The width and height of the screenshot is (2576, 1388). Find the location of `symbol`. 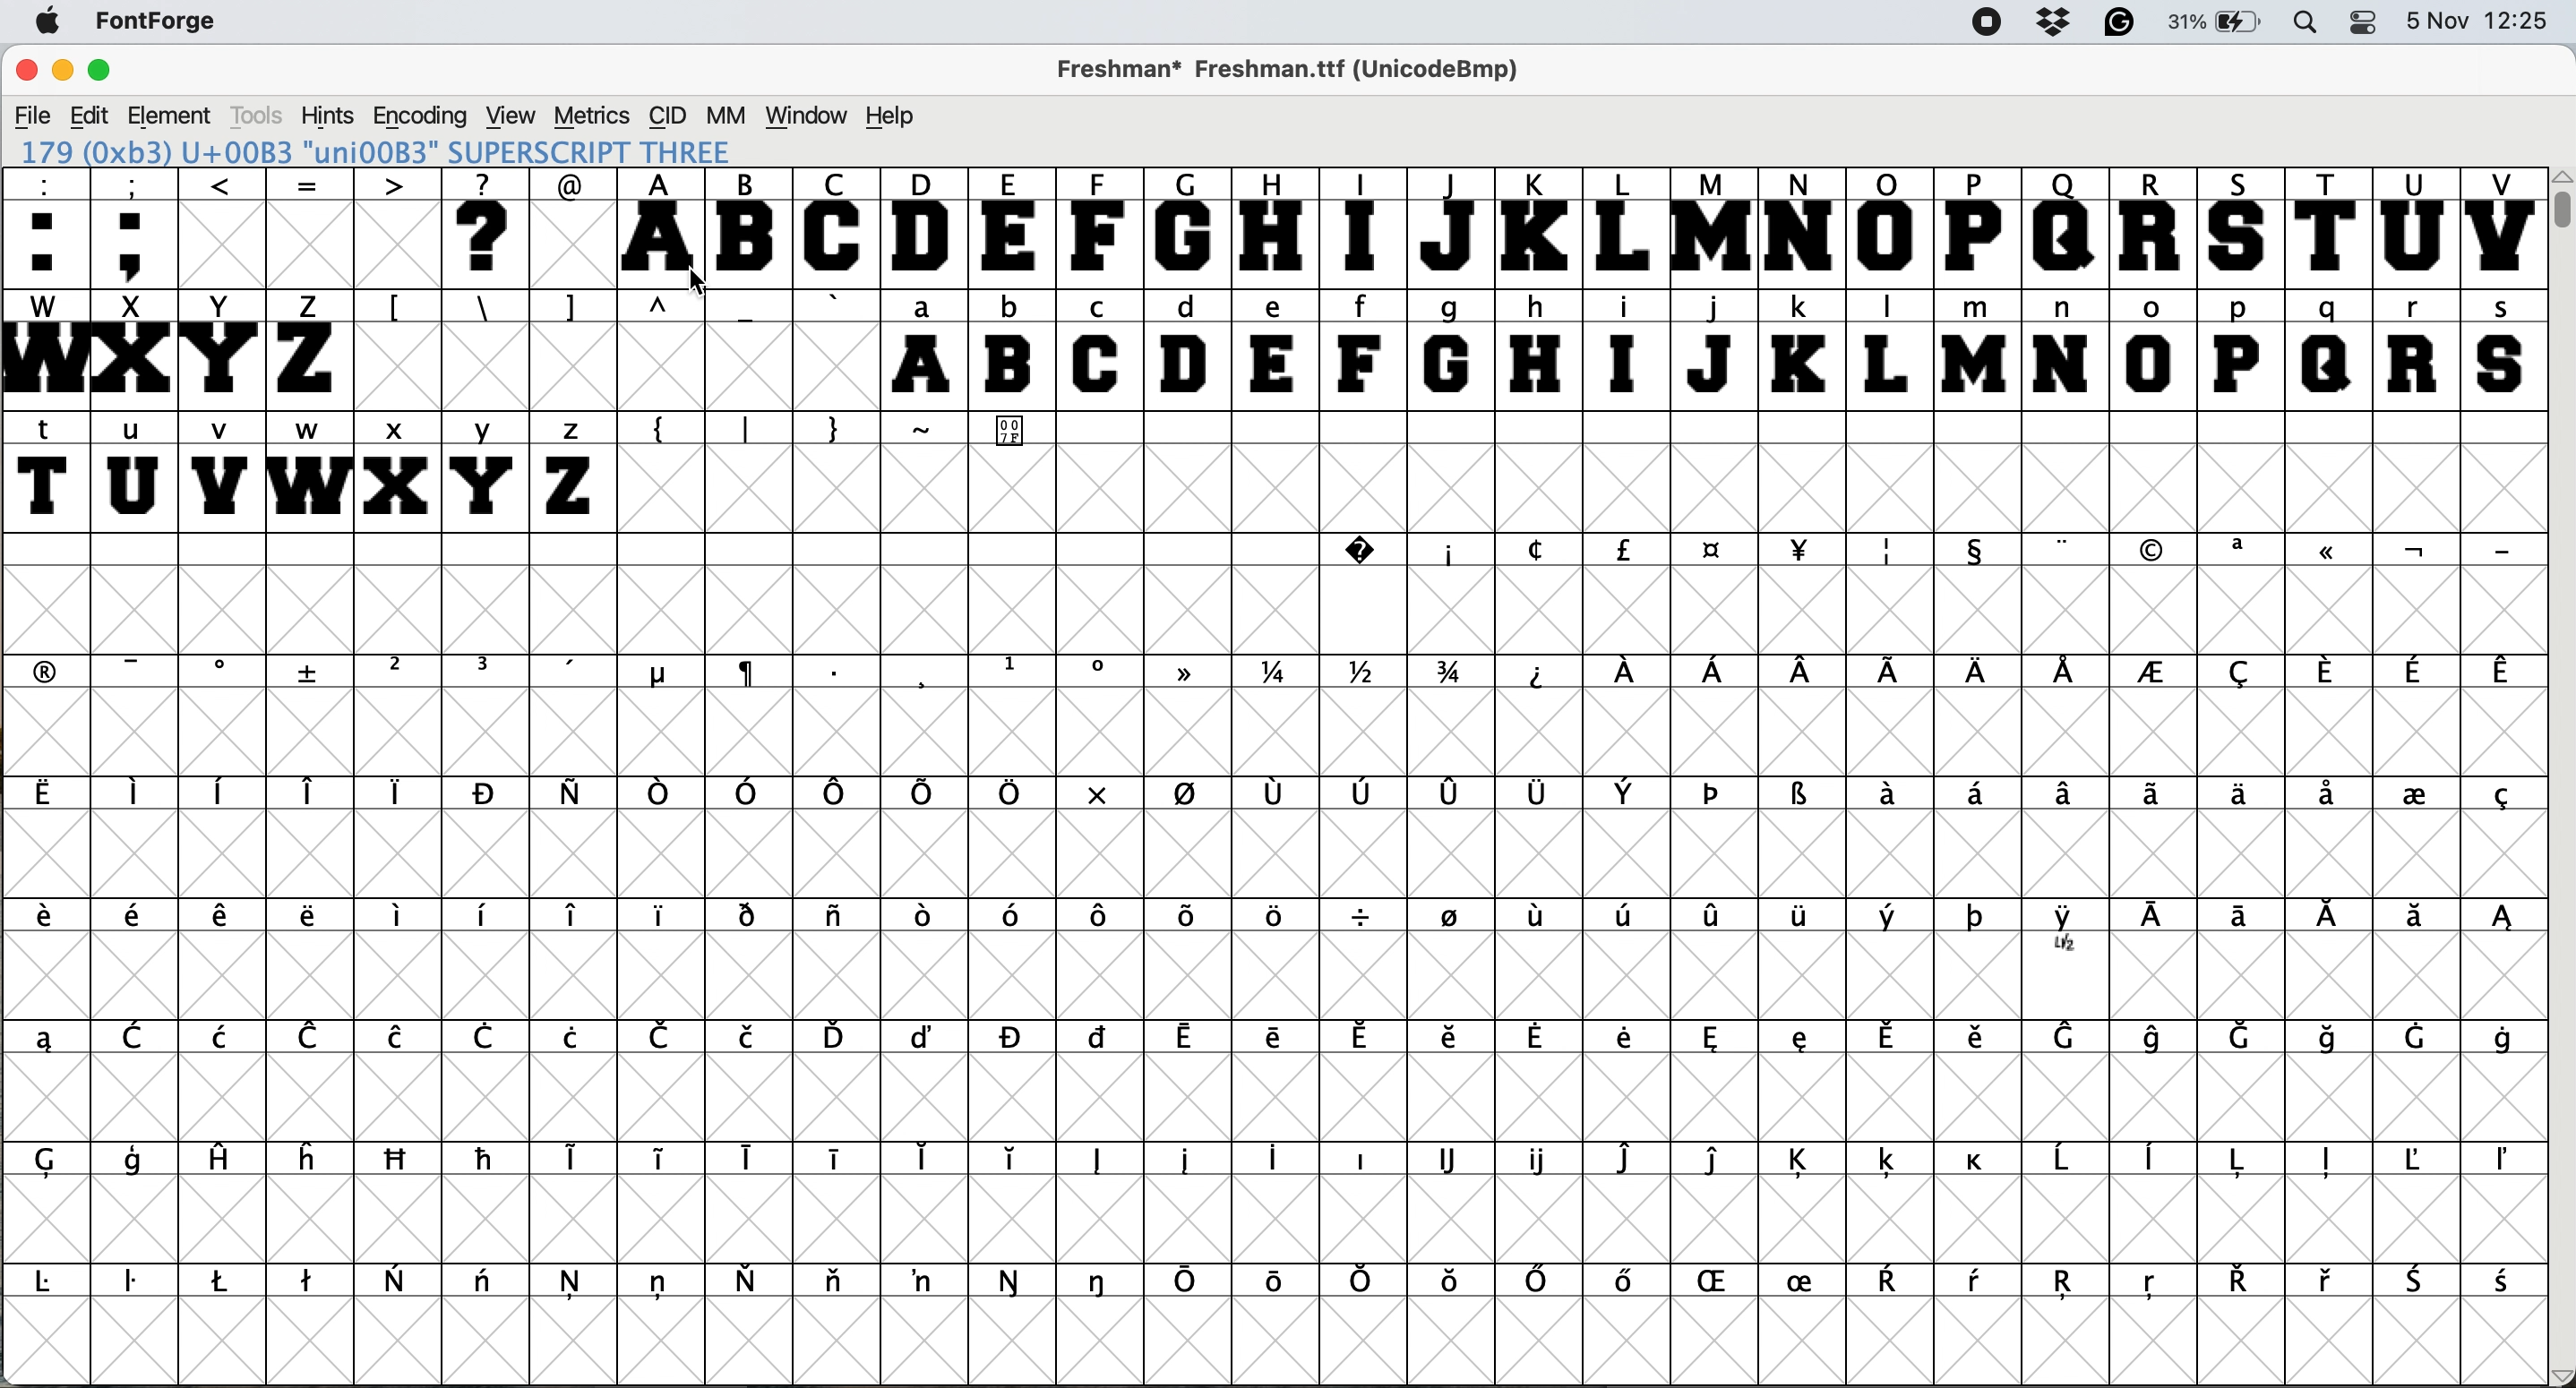

symbol is located at coordinates (1625, 550).